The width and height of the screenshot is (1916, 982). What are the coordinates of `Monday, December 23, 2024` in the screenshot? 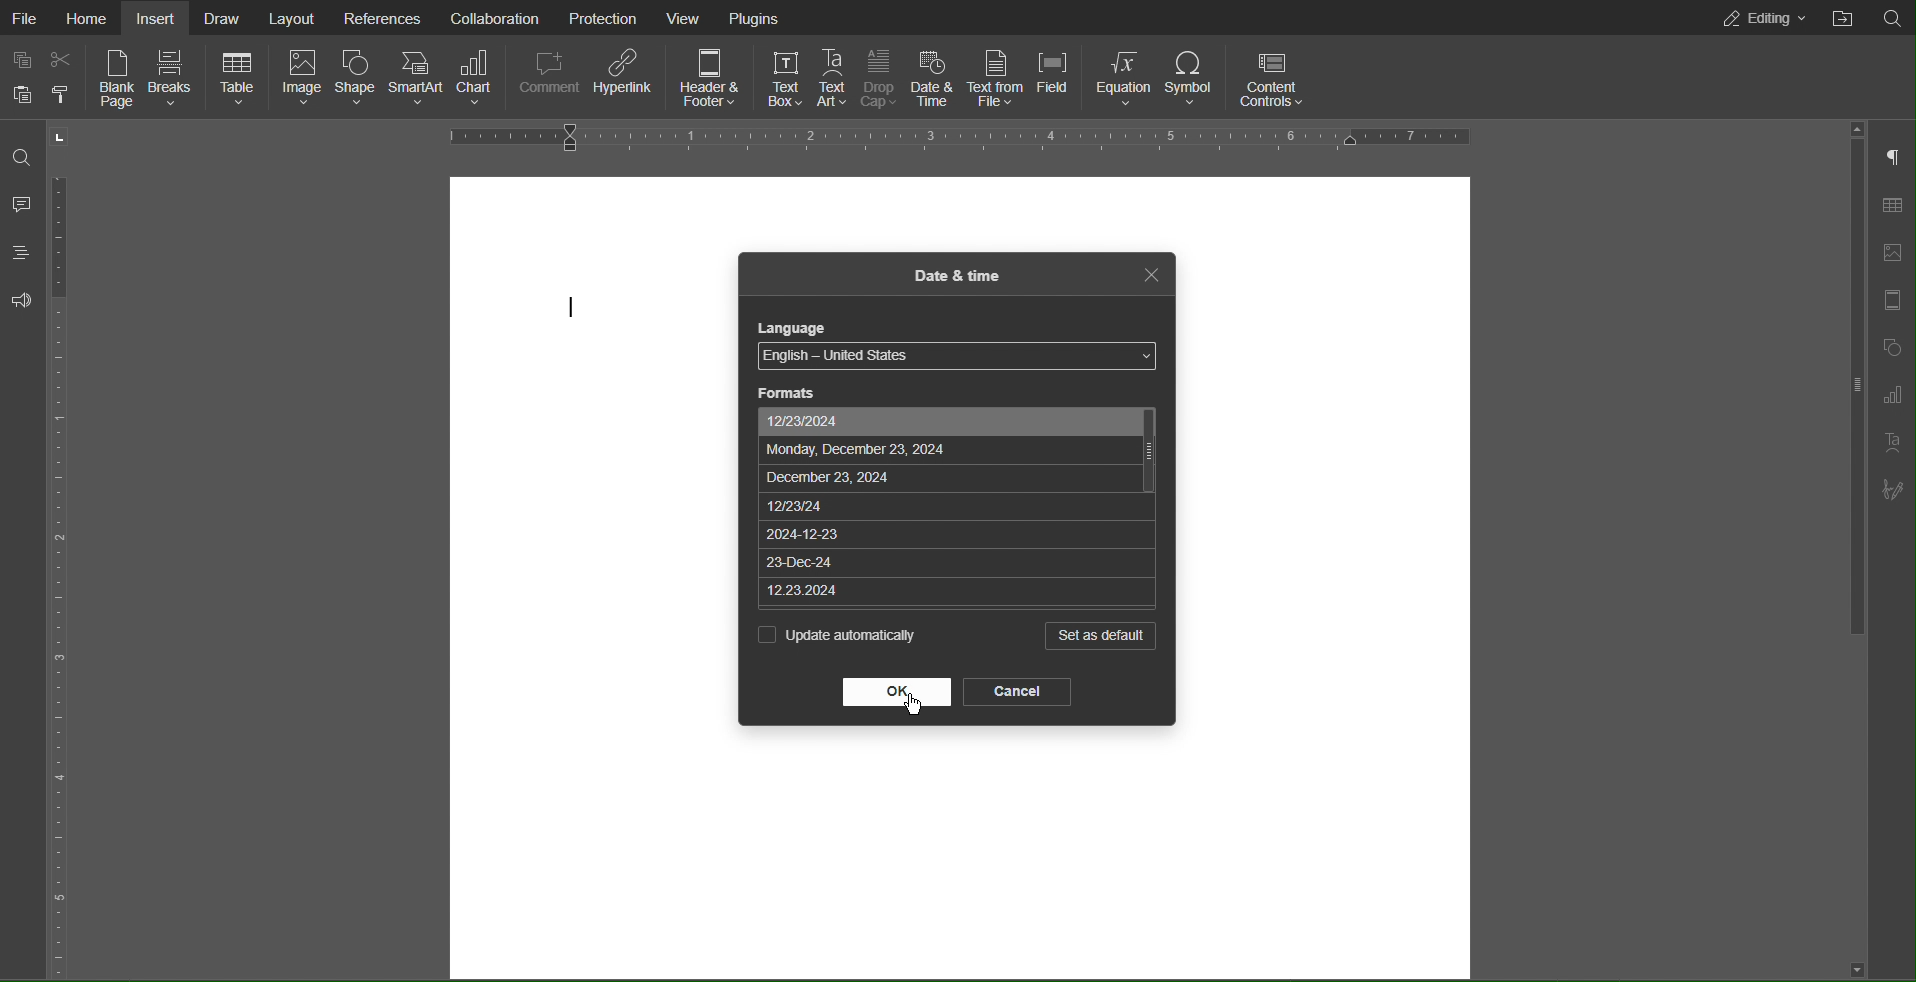 It's located at (947, 448).